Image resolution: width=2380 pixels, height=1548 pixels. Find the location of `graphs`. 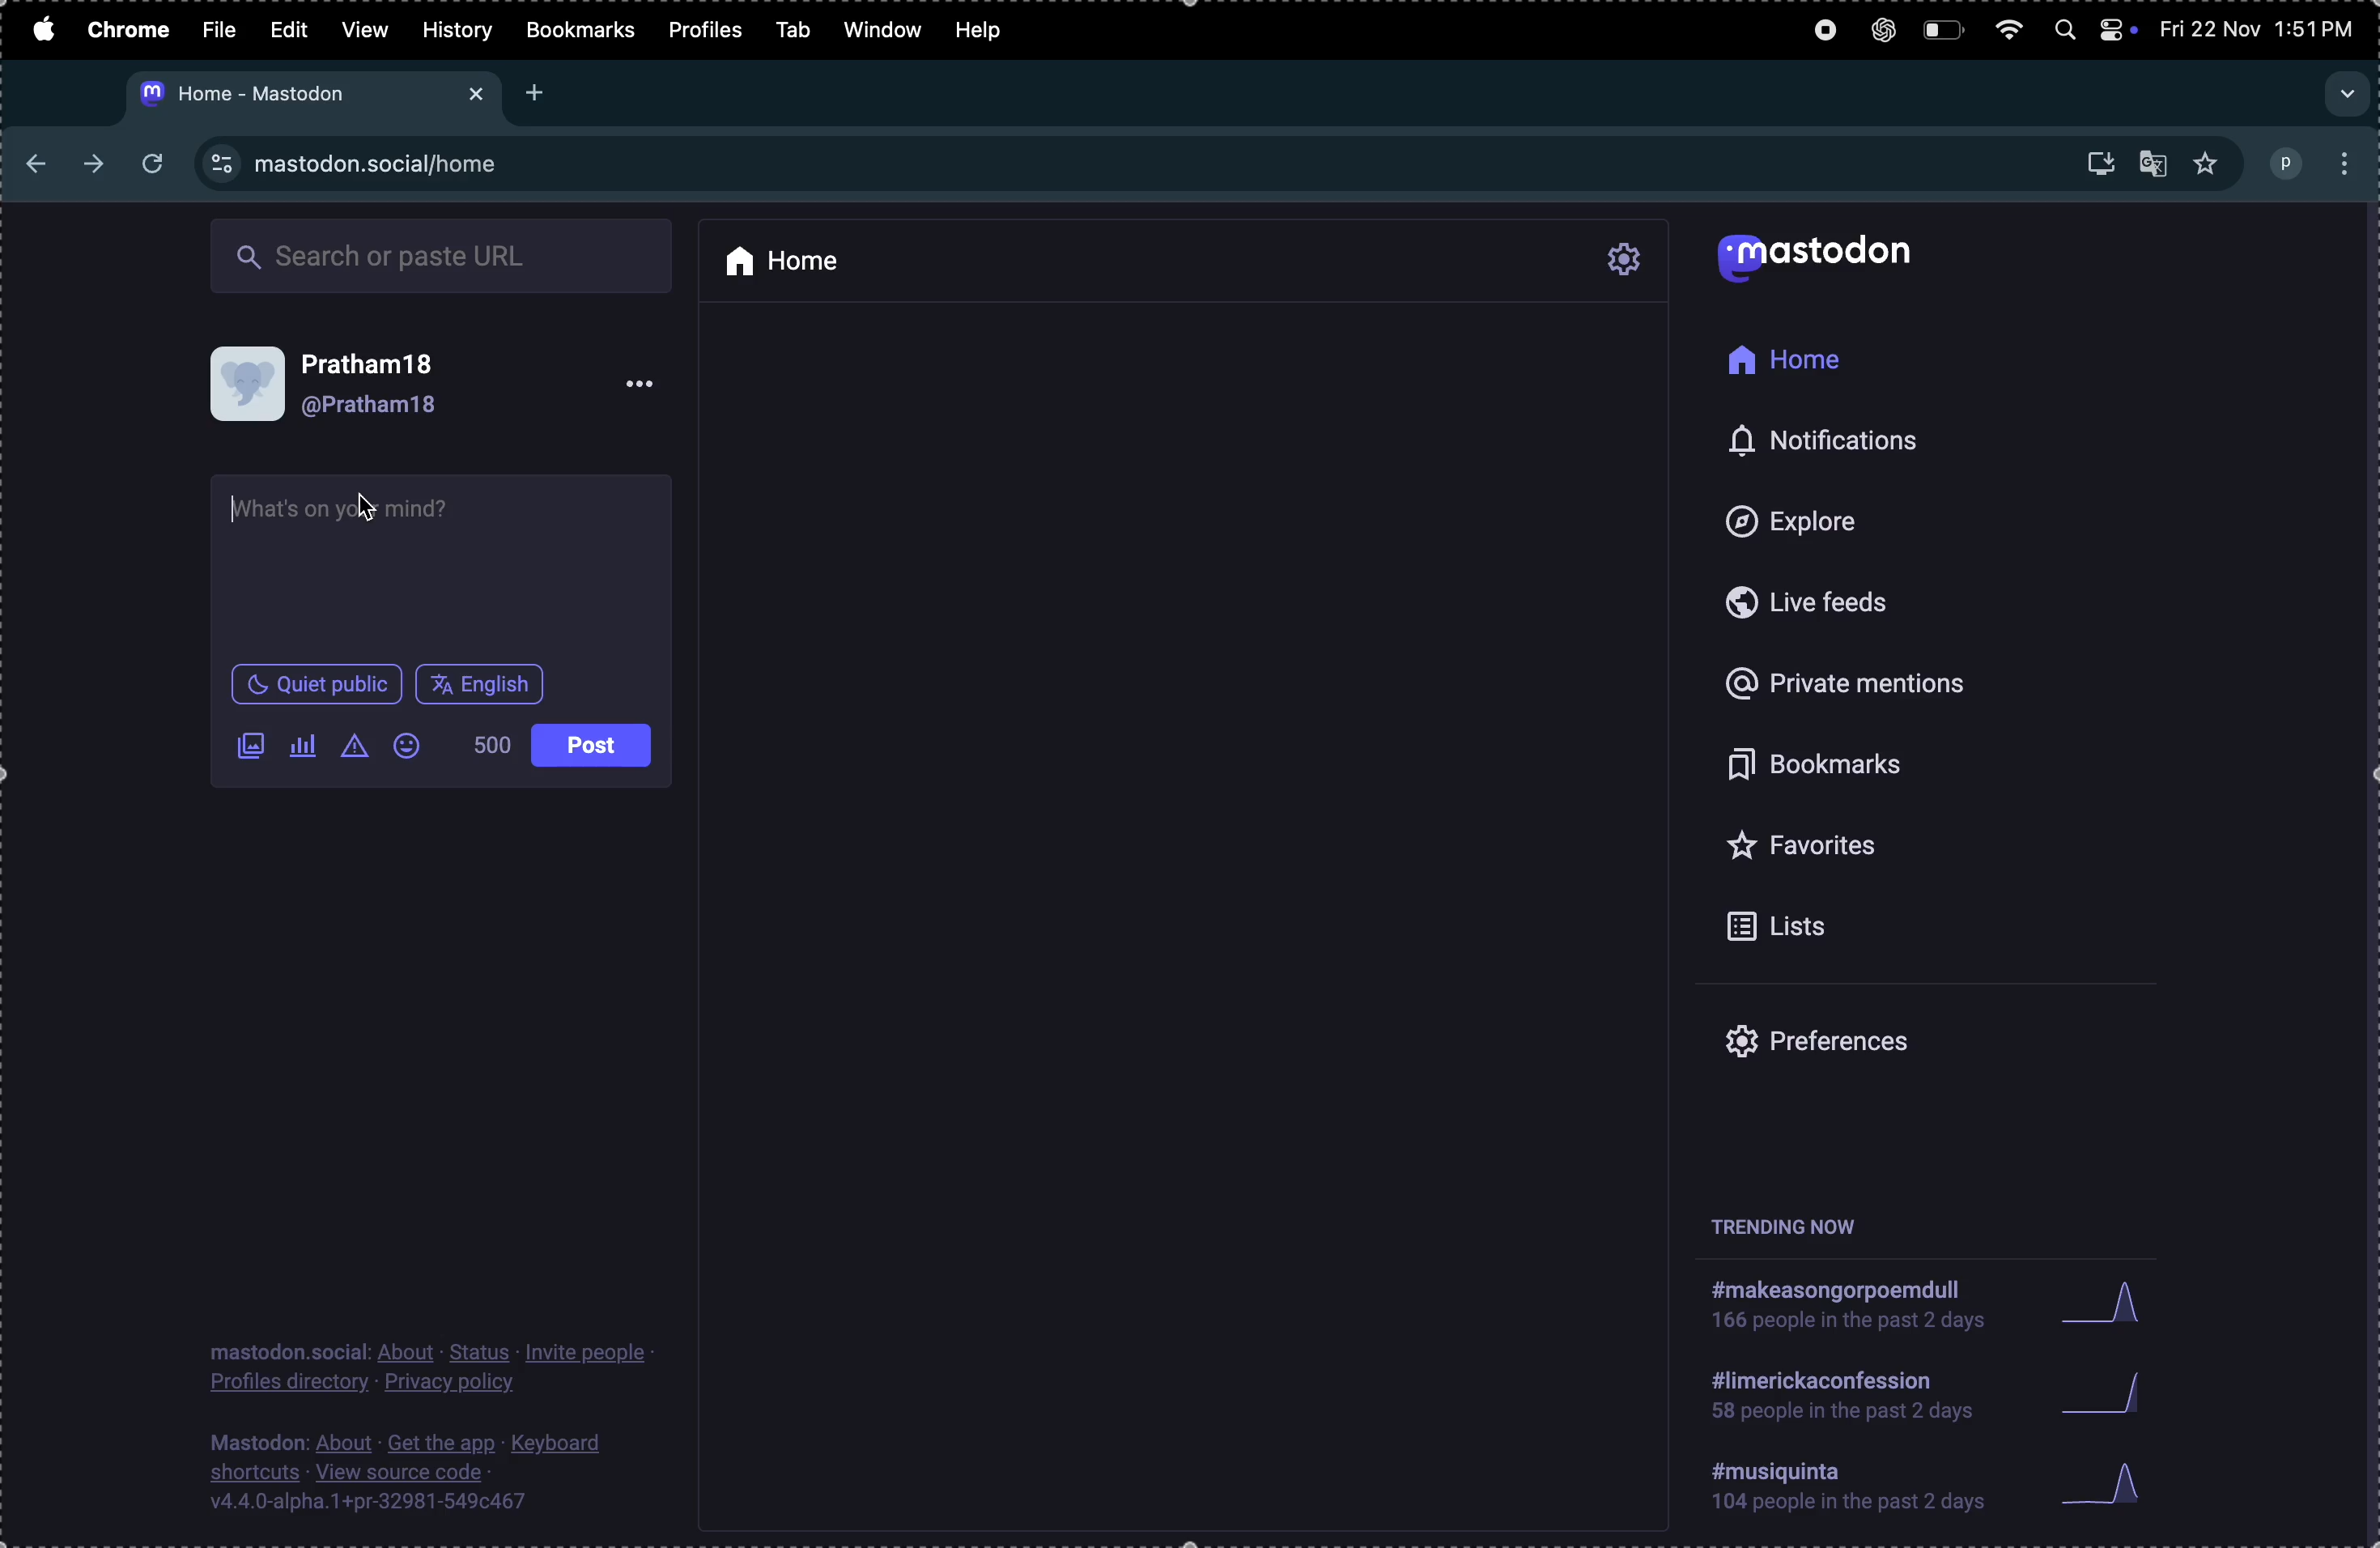

graphs is located at coordinates (2101, 1486).